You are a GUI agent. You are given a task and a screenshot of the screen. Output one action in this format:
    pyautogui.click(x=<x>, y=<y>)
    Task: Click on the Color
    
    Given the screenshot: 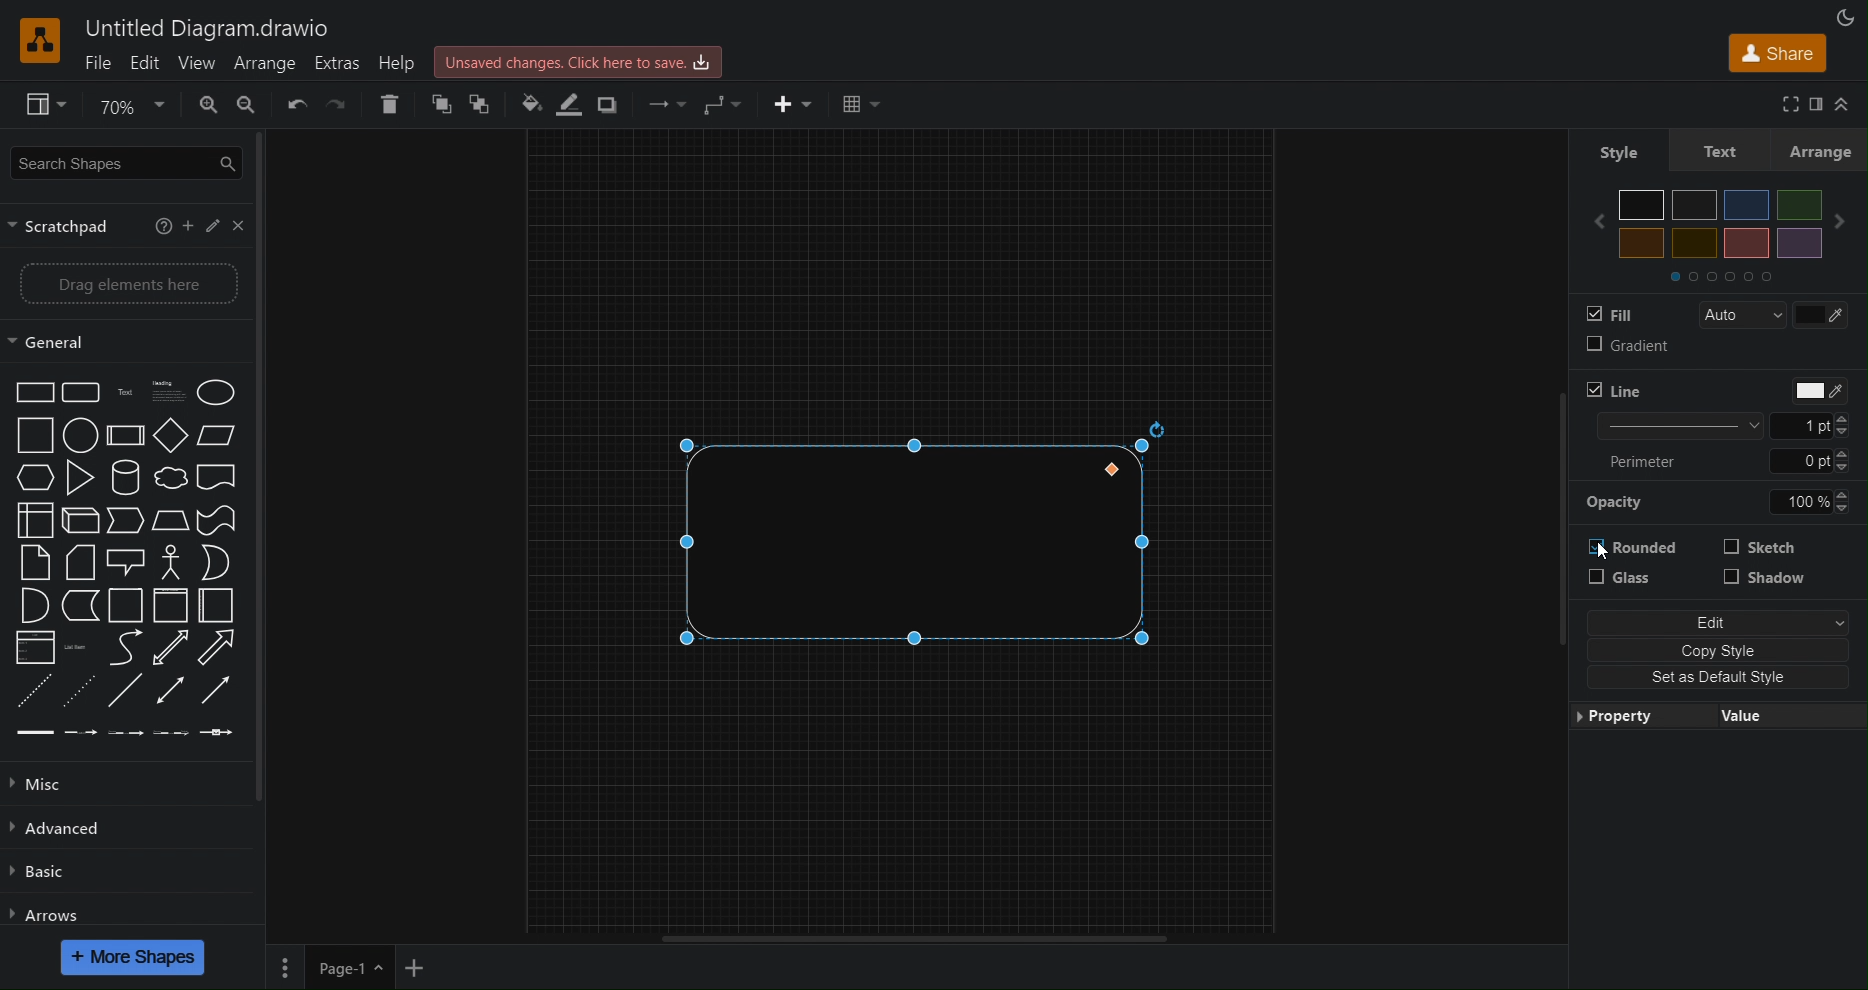 What is the action you would take?
    pyautogui.click(x=1719, y=219)
    